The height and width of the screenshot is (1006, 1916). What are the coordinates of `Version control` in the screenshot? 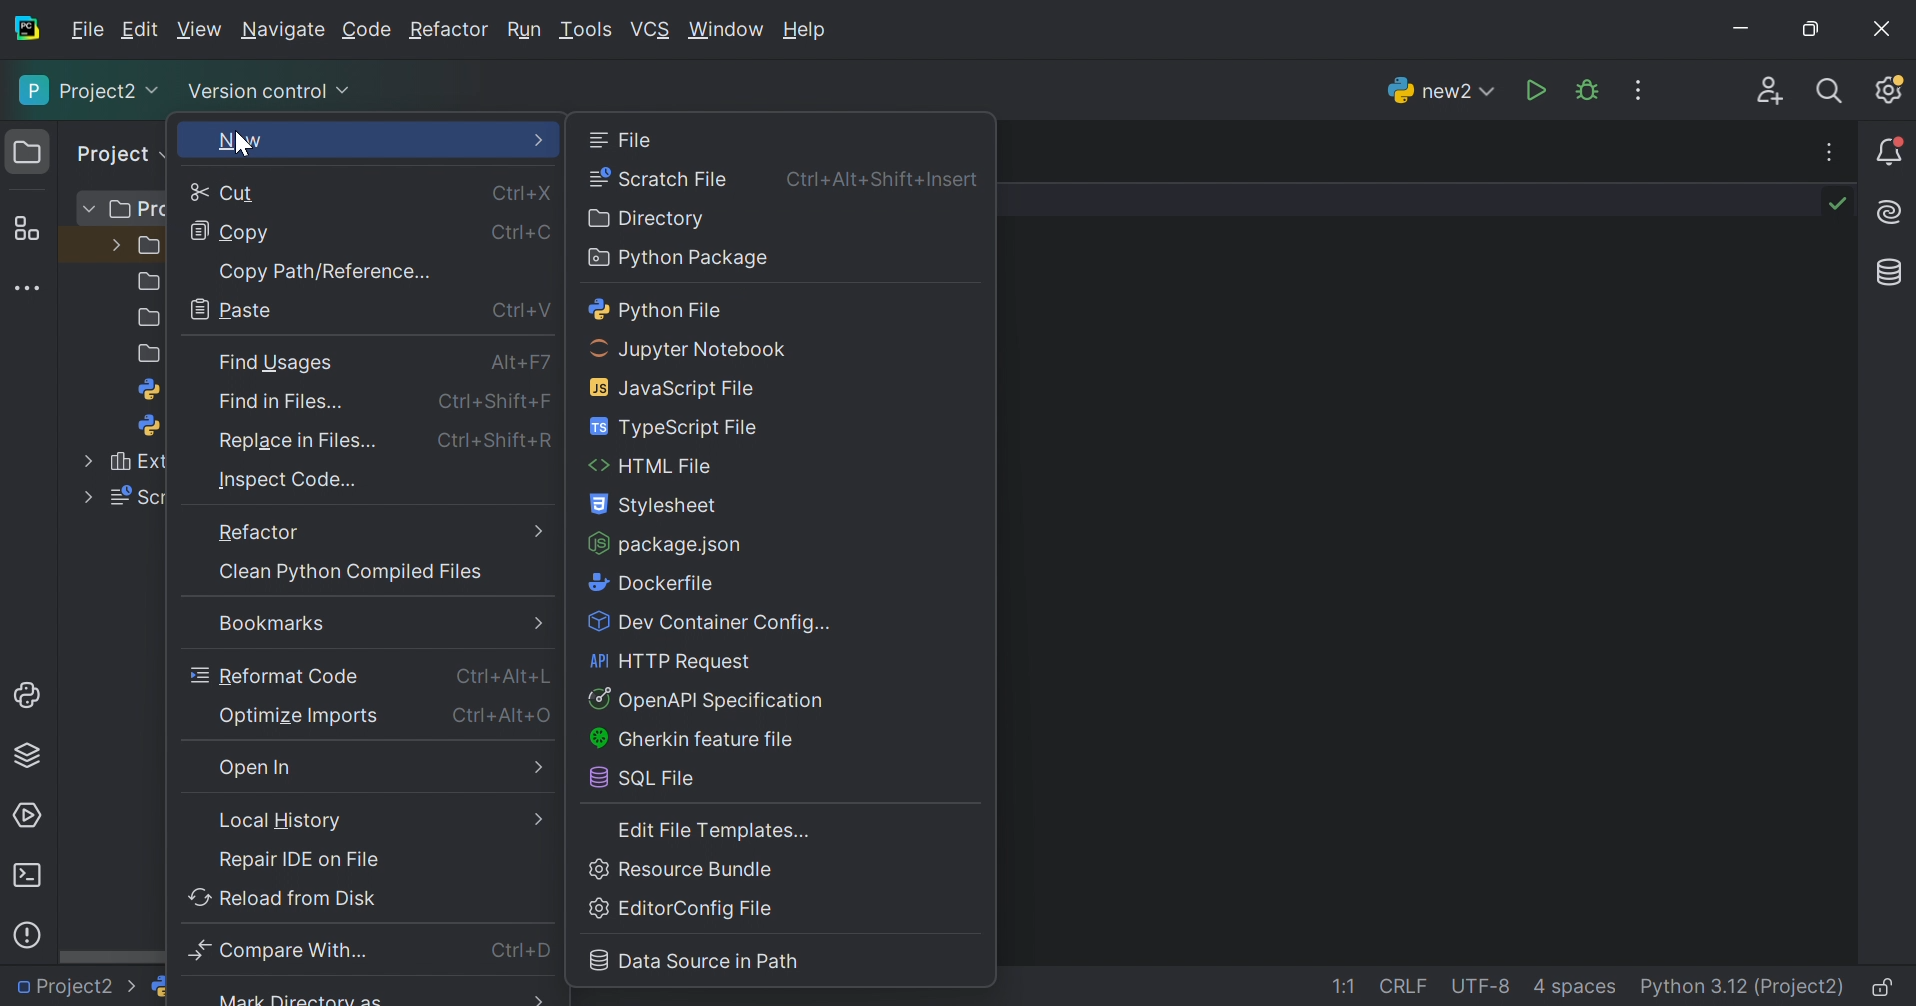 It's located at (273, 93).